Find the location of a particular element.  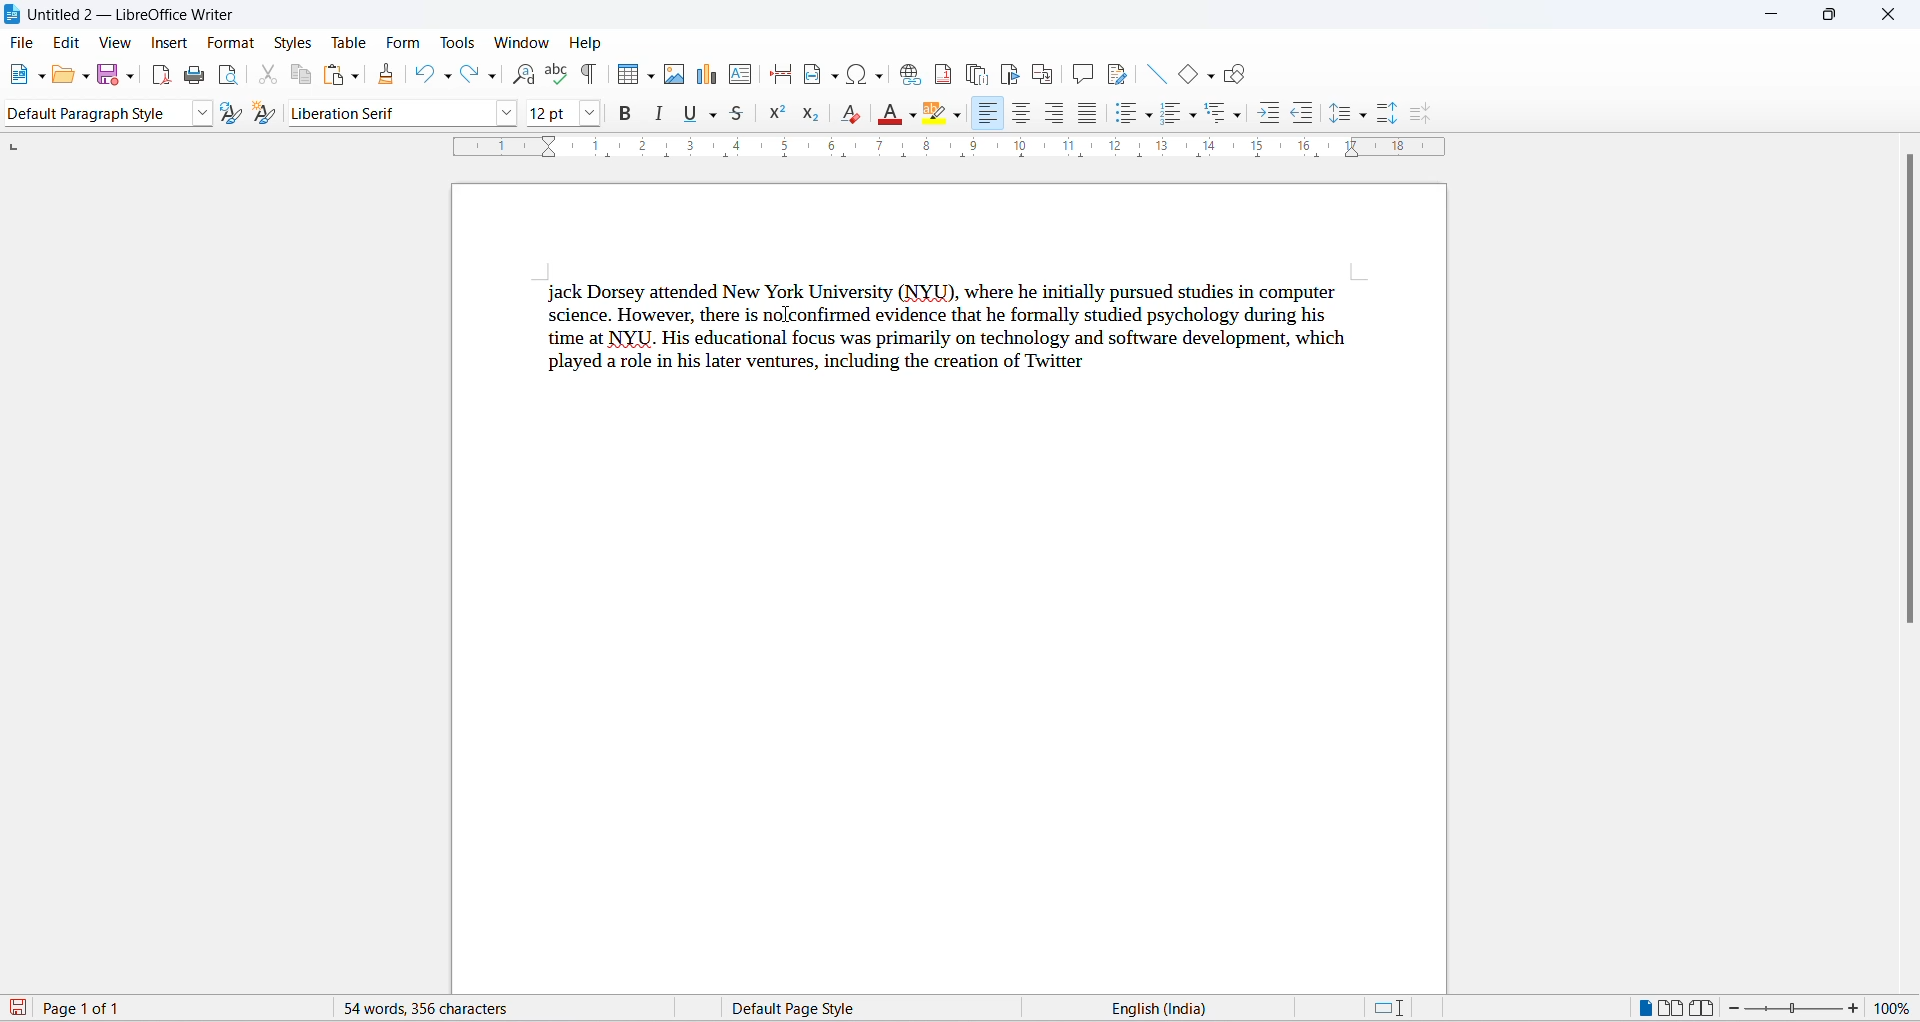

English(India) is located at coordinates (1217, 1007).